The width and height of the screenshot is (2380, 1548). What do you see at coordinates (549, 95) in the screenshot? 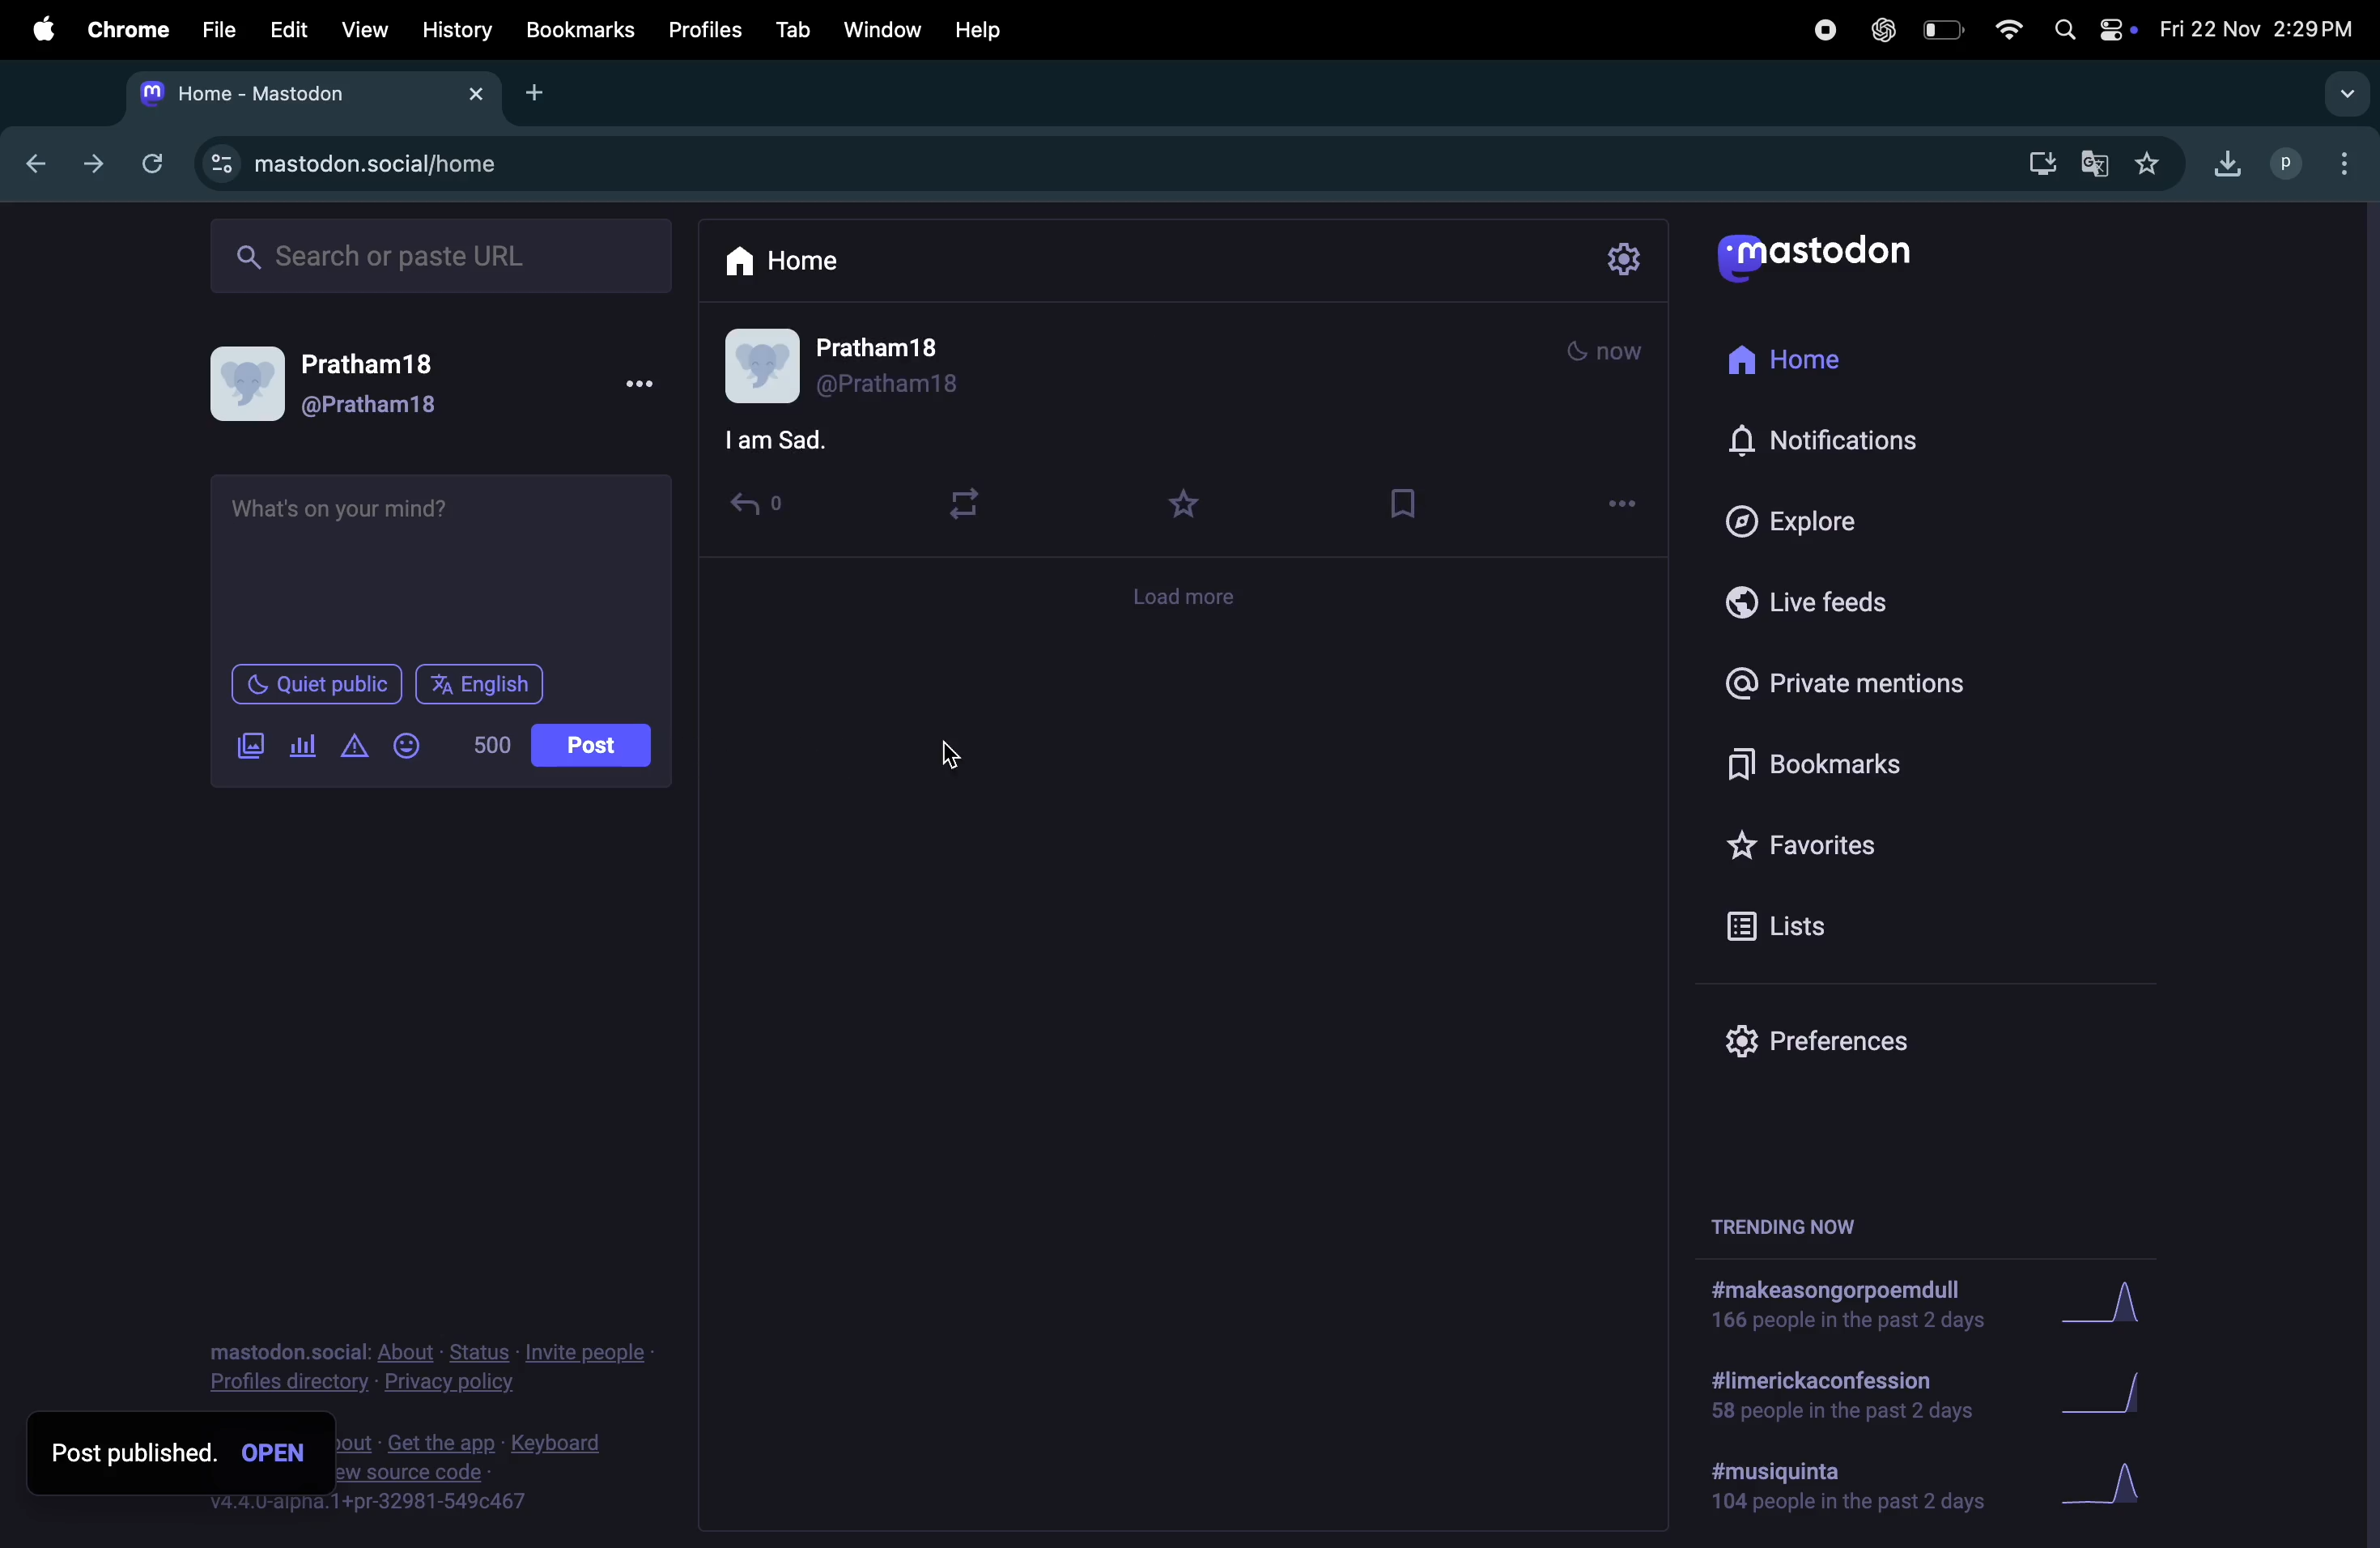
I see `add tab` at bounding box center [549, 95].